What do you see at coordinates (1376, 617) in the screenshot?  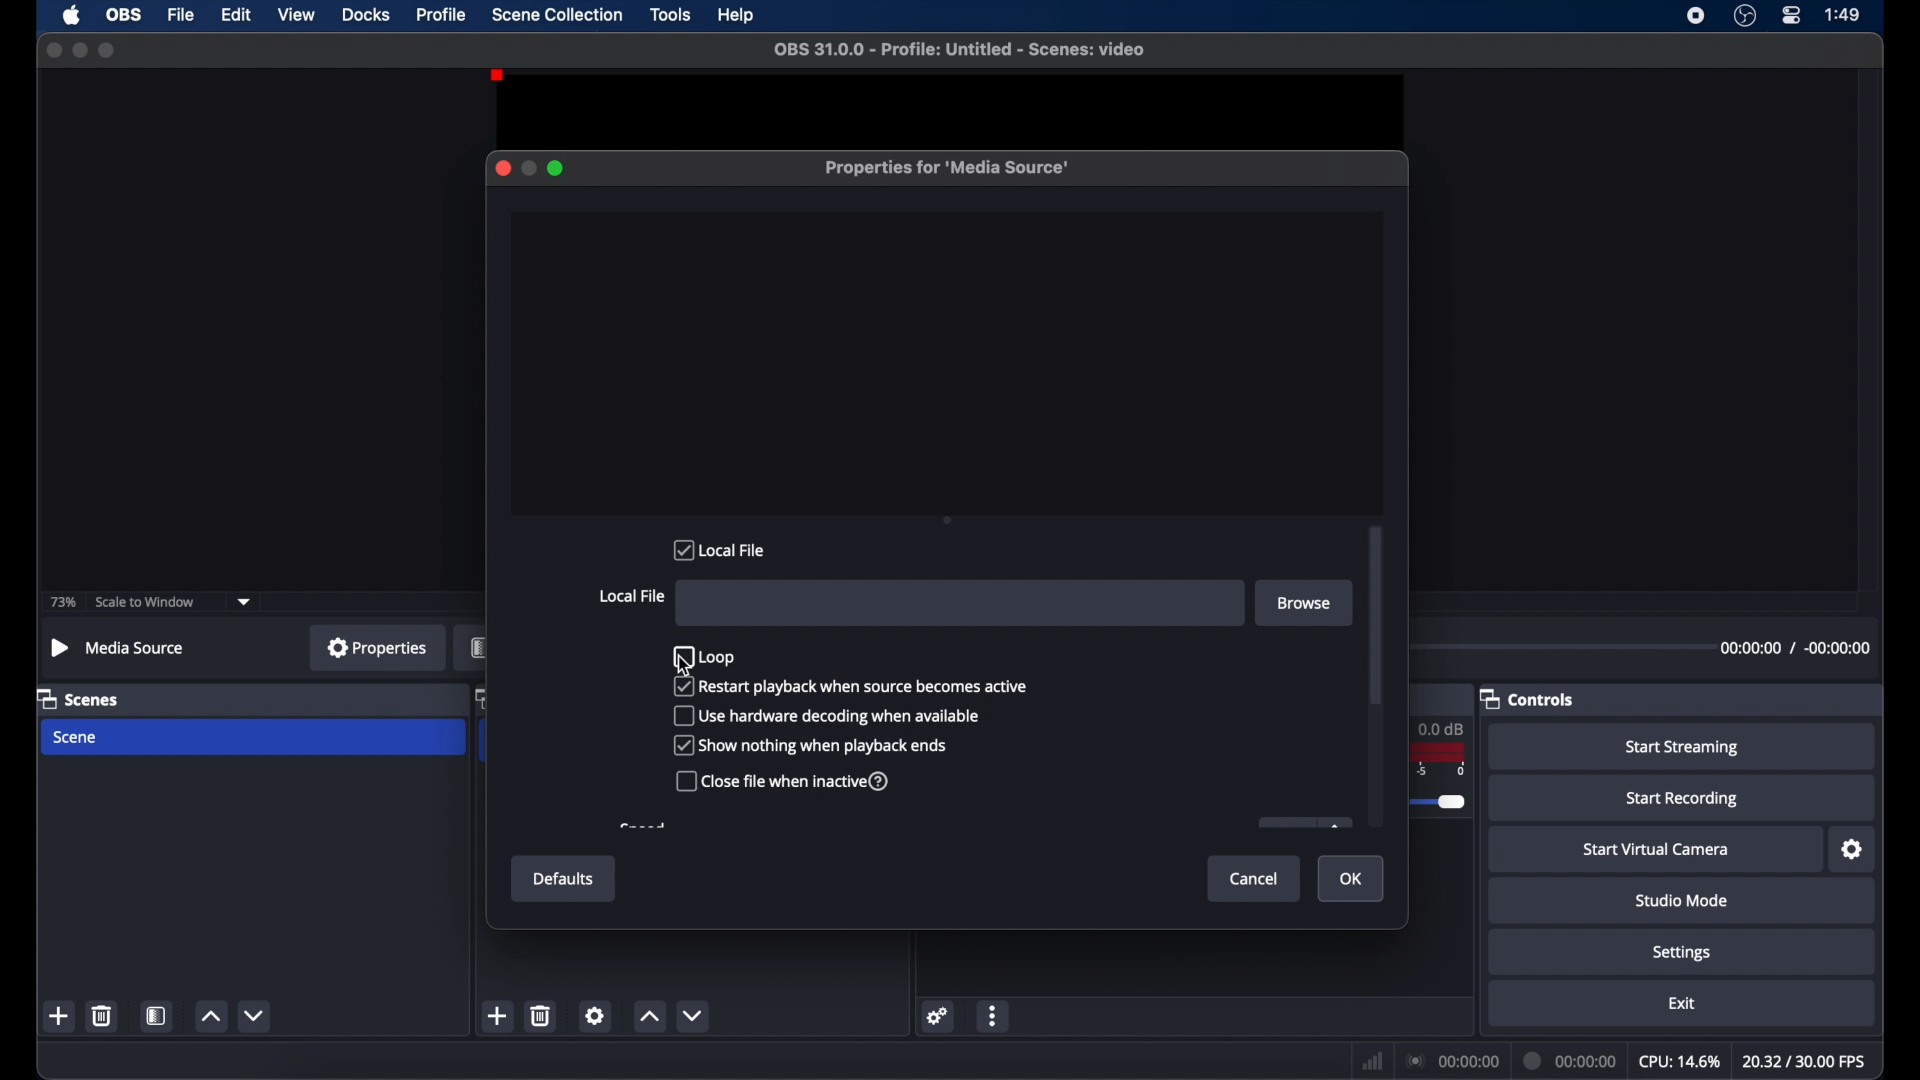 I see `scroll box` at bounding box center [1376, 617].